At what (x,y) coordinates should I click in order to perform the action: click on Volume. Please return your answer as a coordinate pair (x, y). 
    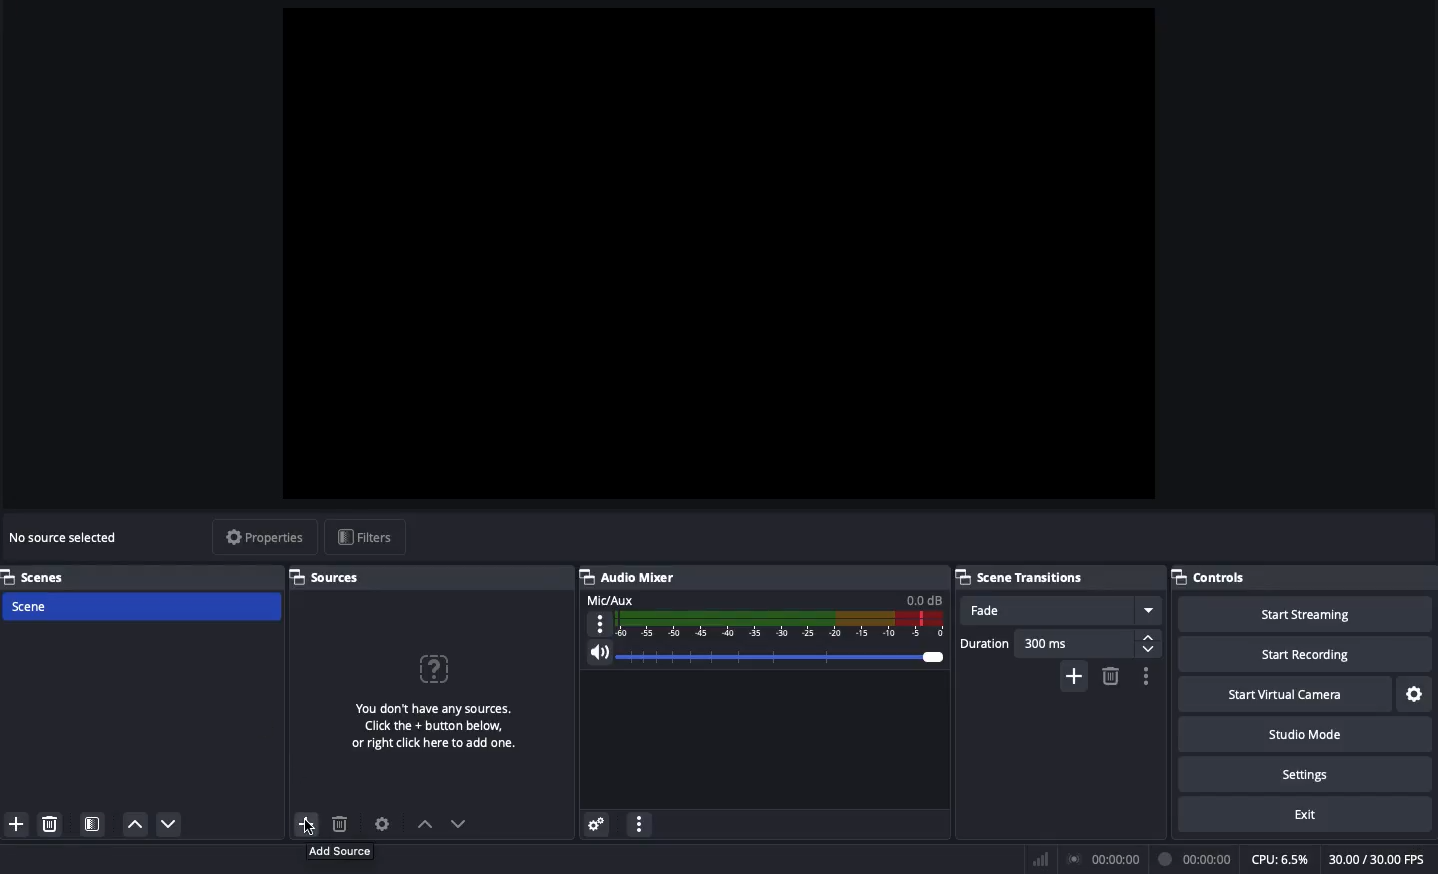
    Looking at the image, I should click on (763, 654).